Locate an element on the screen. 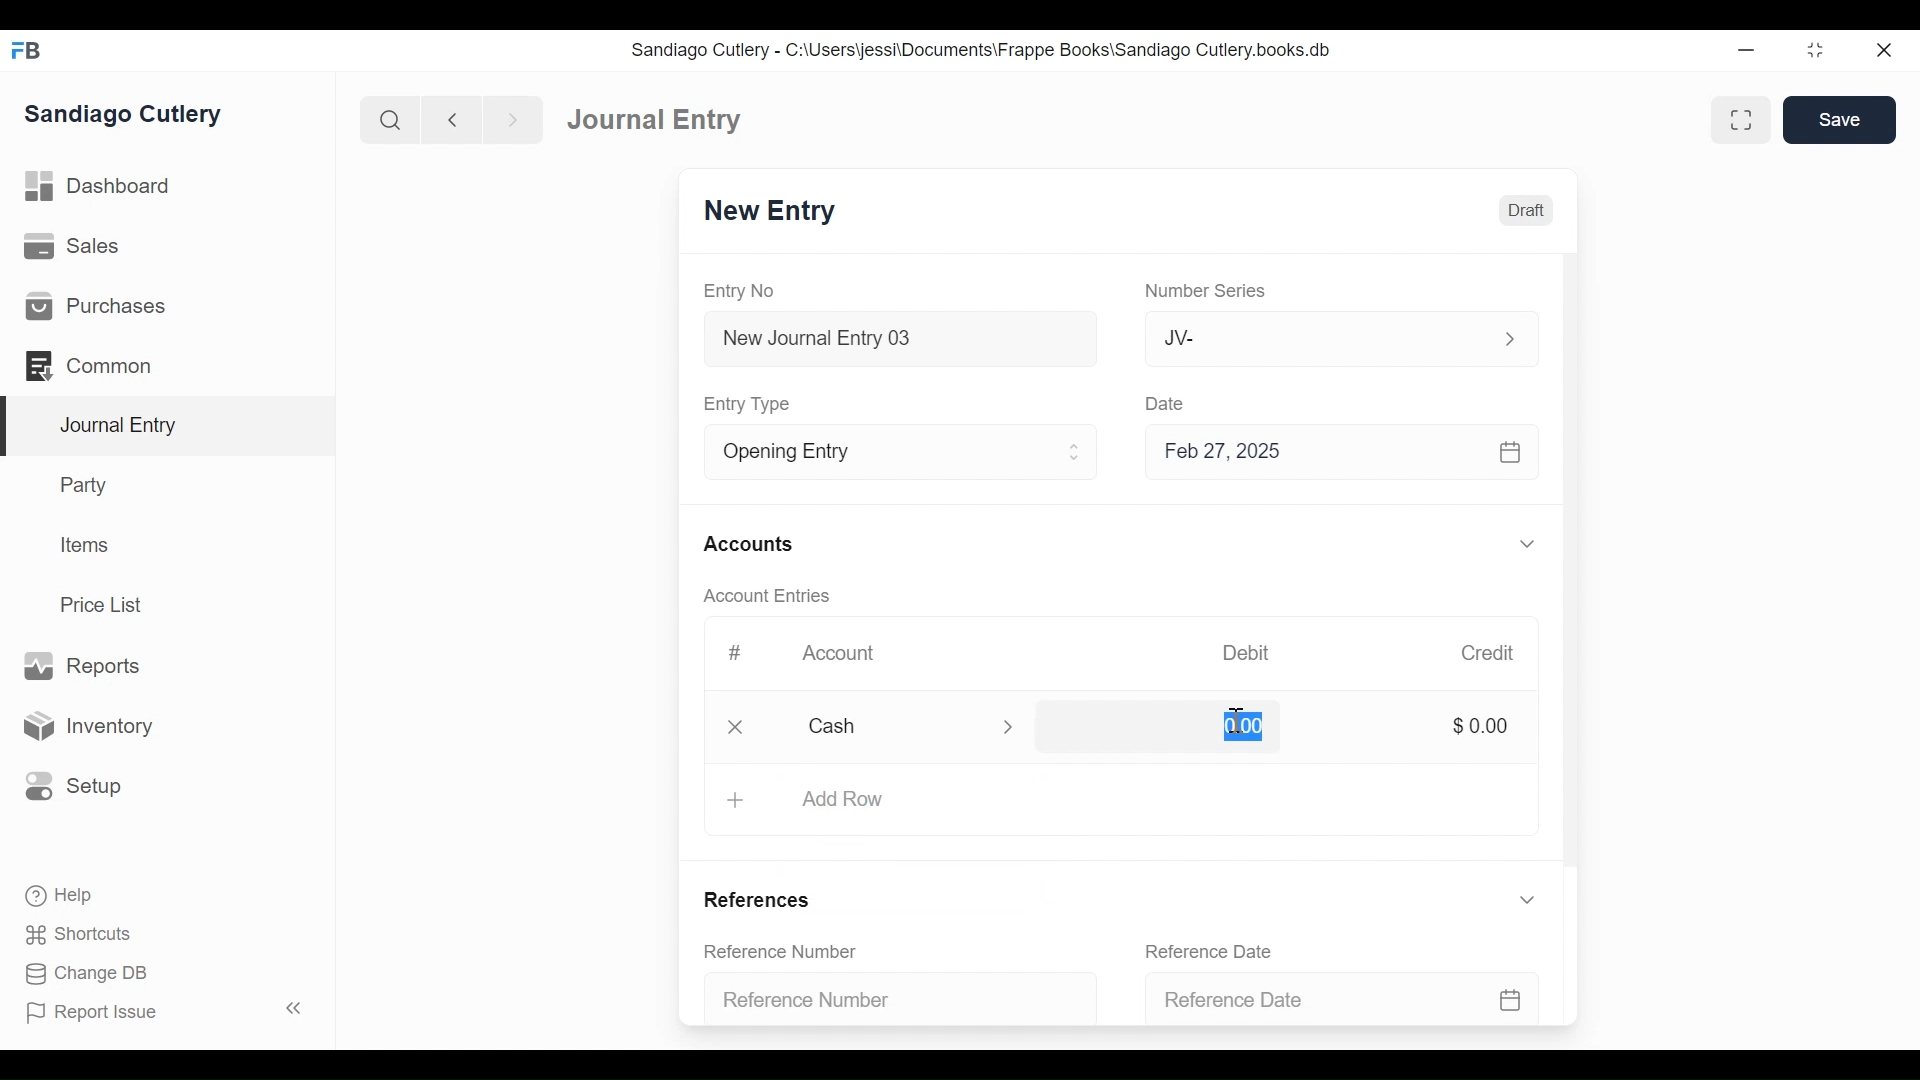 The width and height of the screenshot is (1920, 1080). Journal Entry is located at coordinates (657, 120).